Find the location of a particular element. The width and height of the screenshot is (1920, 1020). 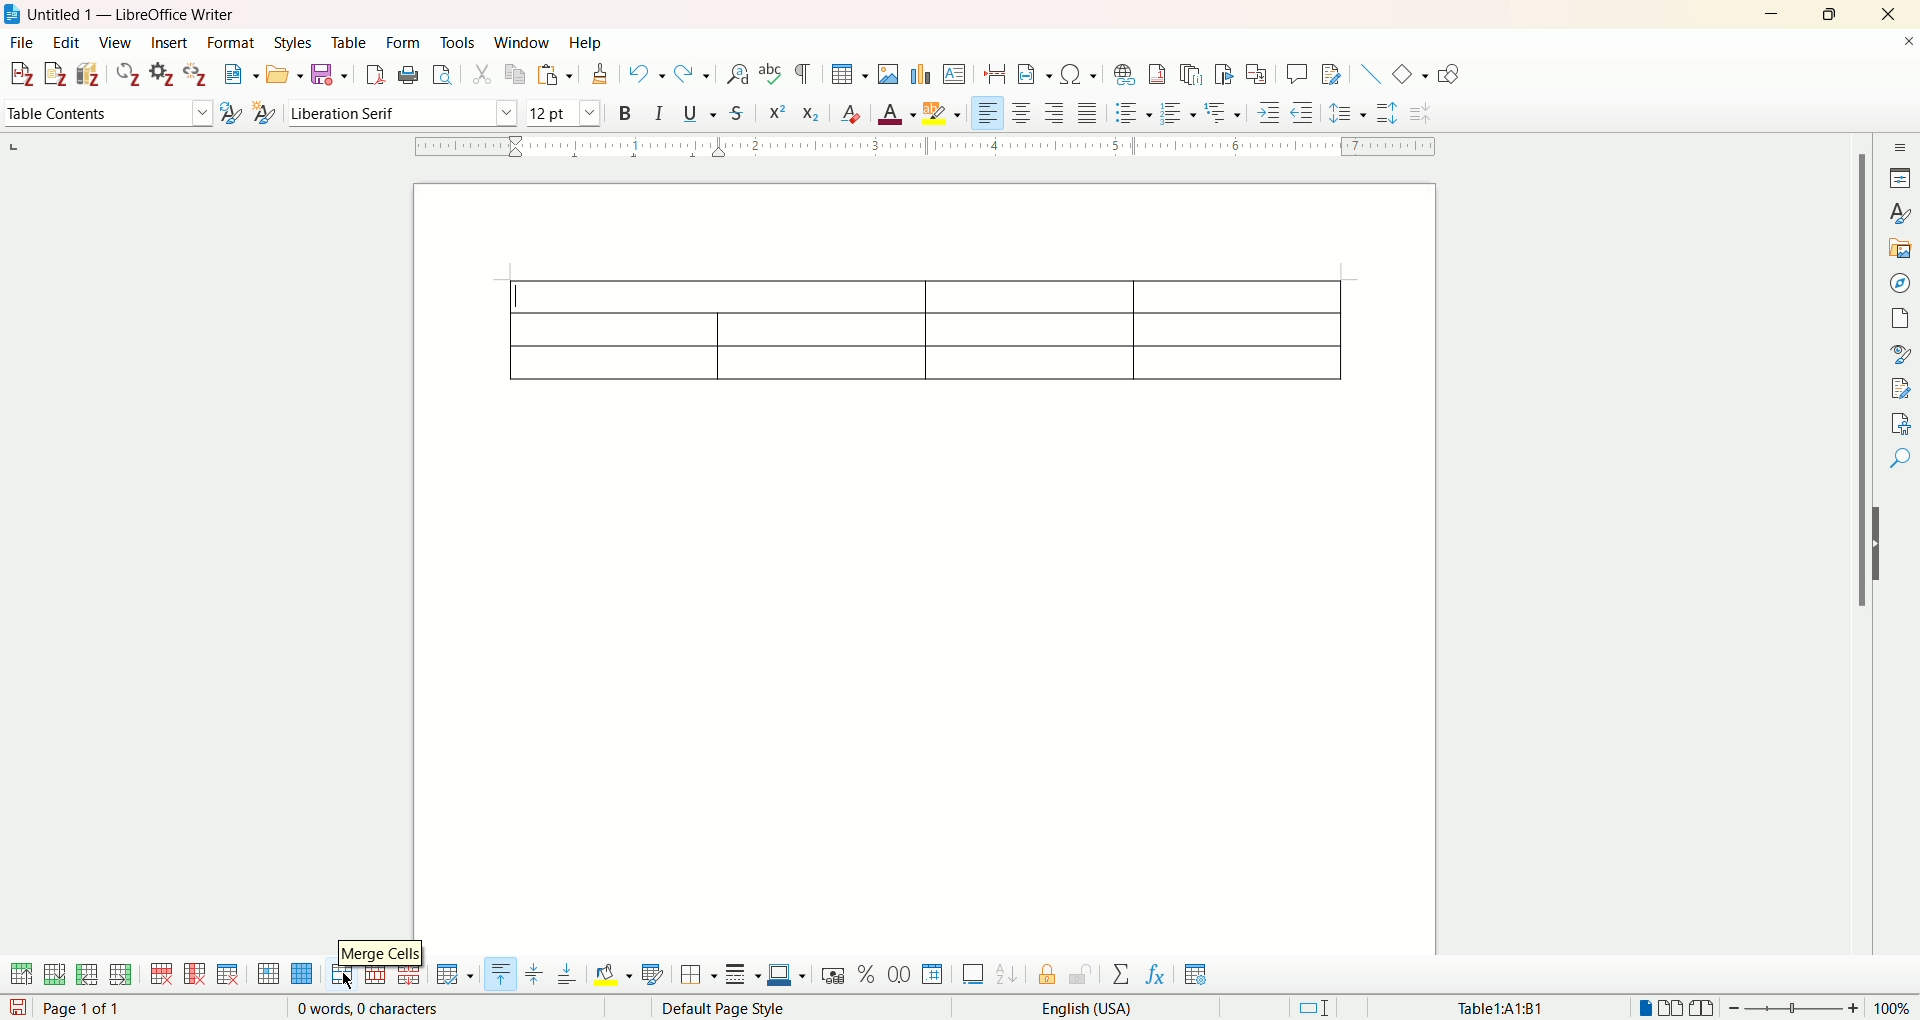

table is located at coordinates (351, 41).